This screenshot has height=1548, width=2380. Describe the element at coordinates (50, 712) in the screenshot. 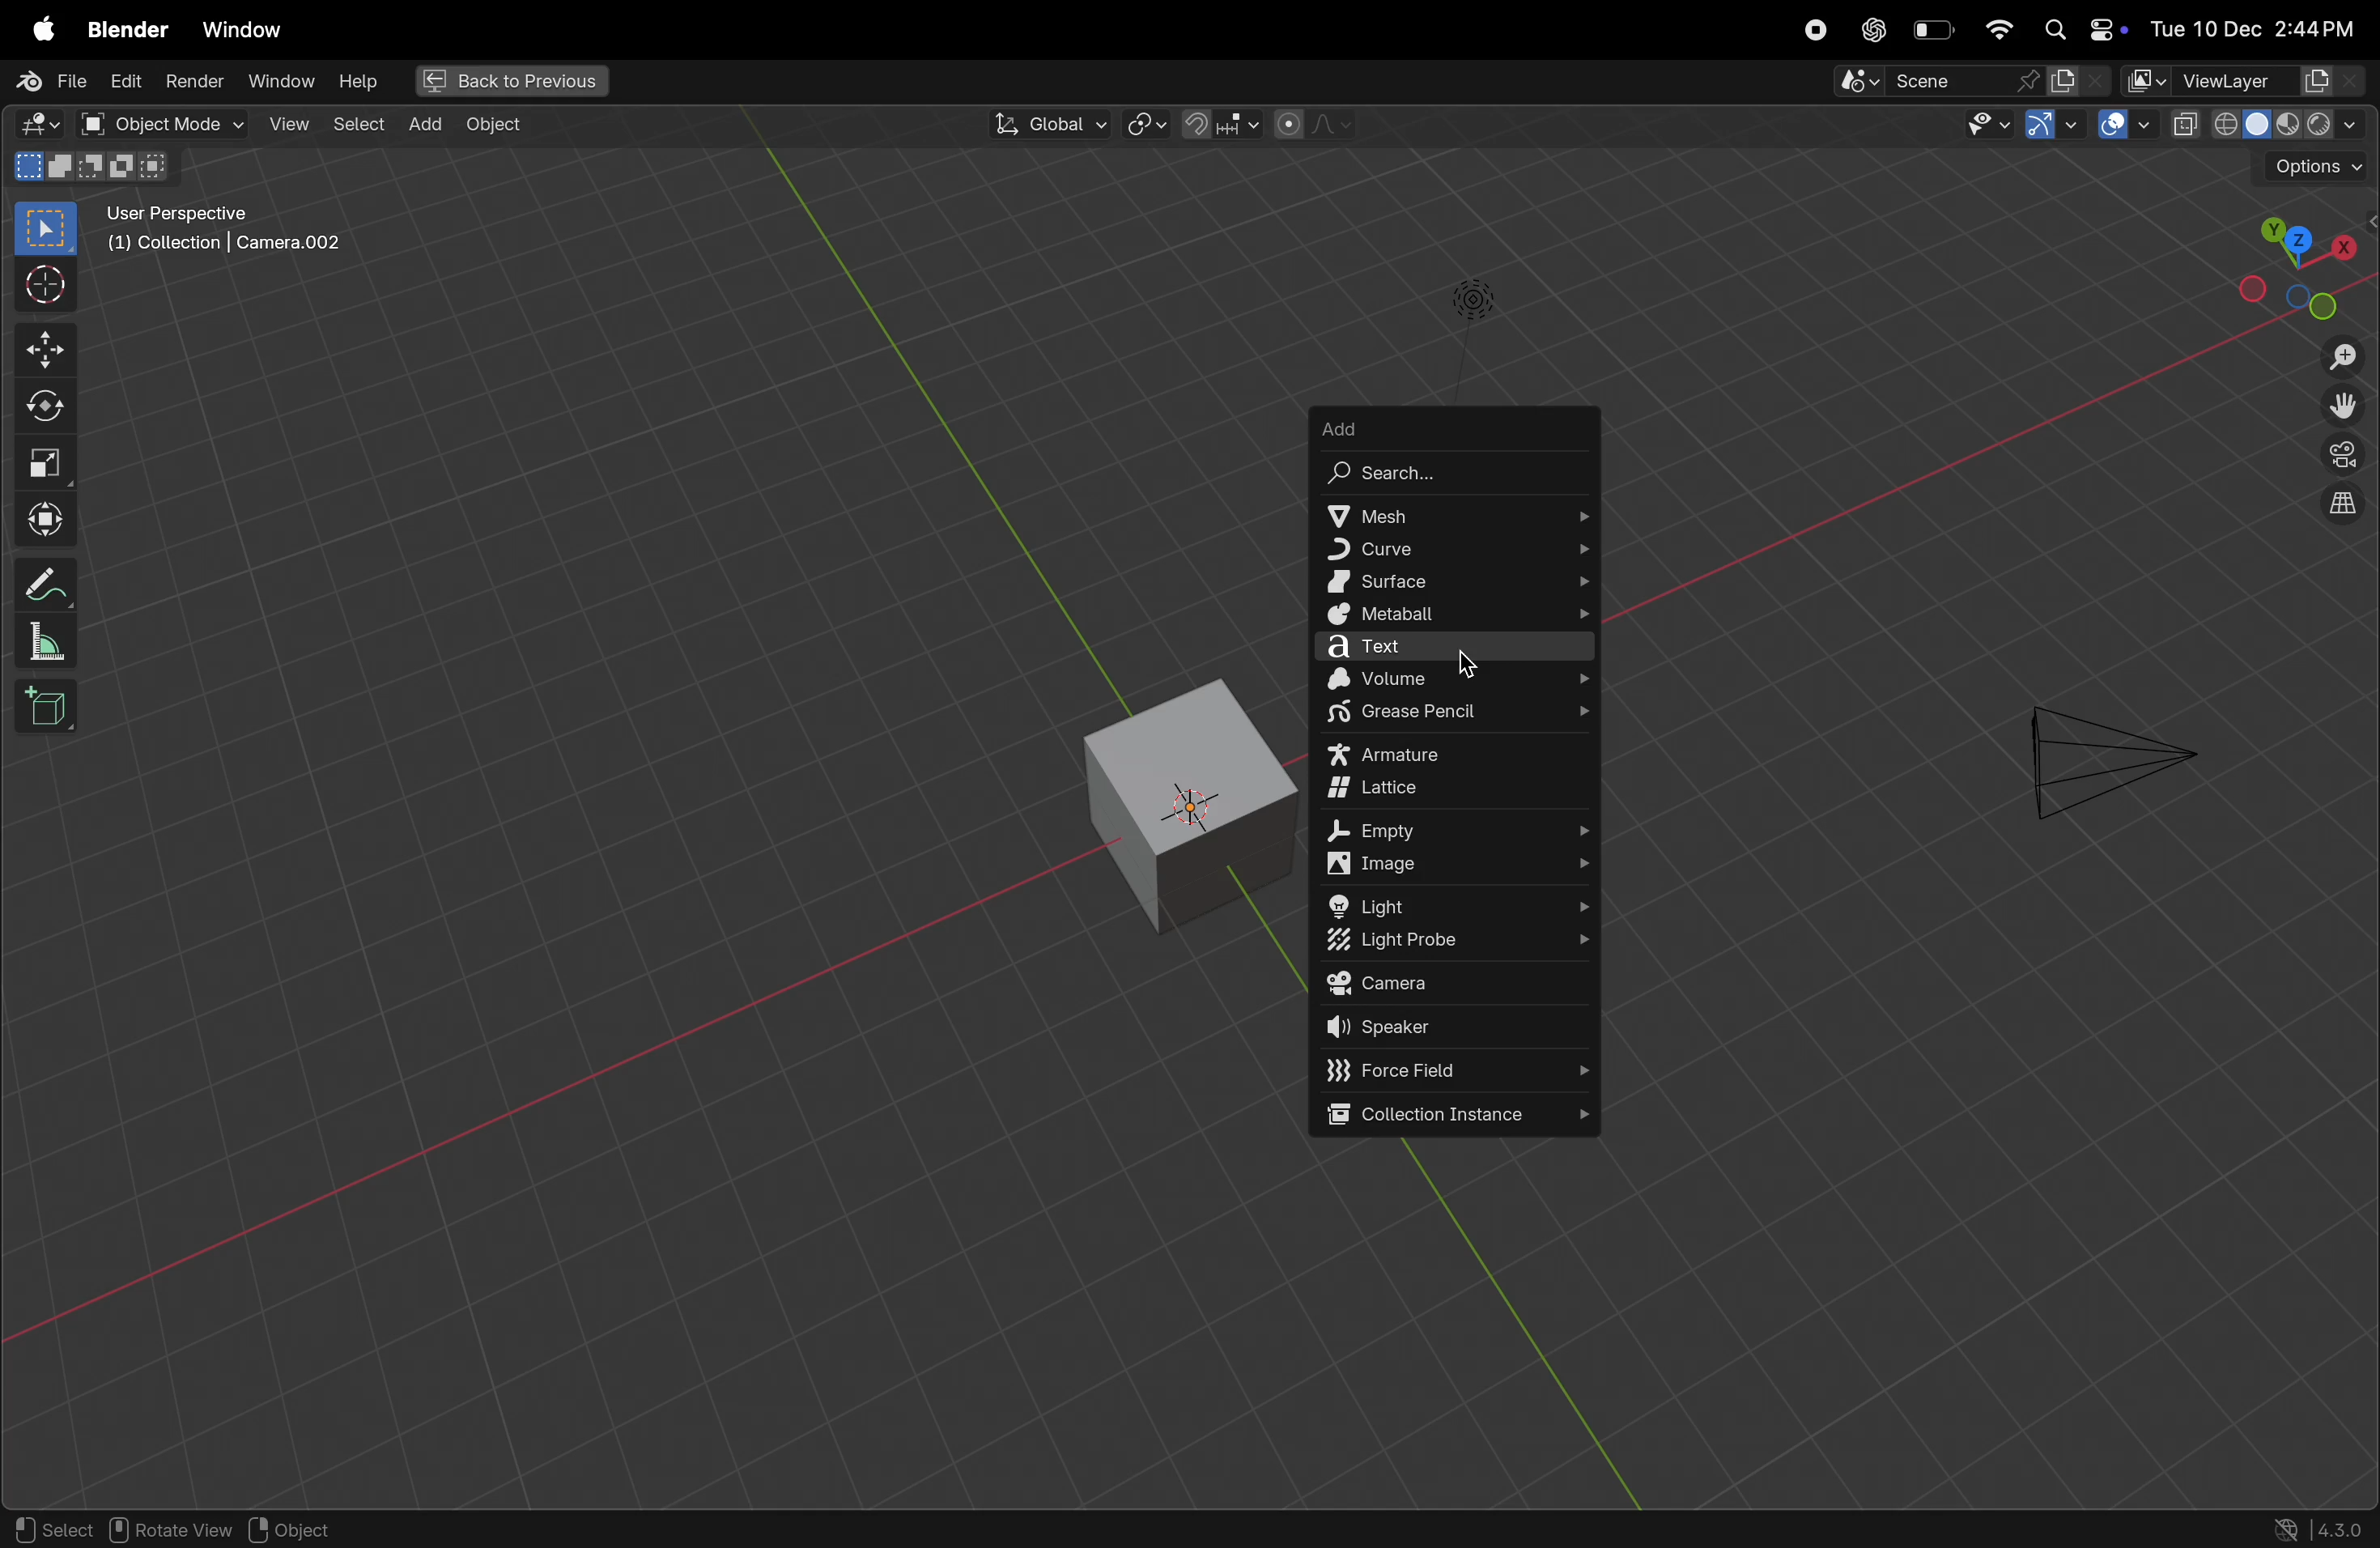

I see `3d box` at that location.